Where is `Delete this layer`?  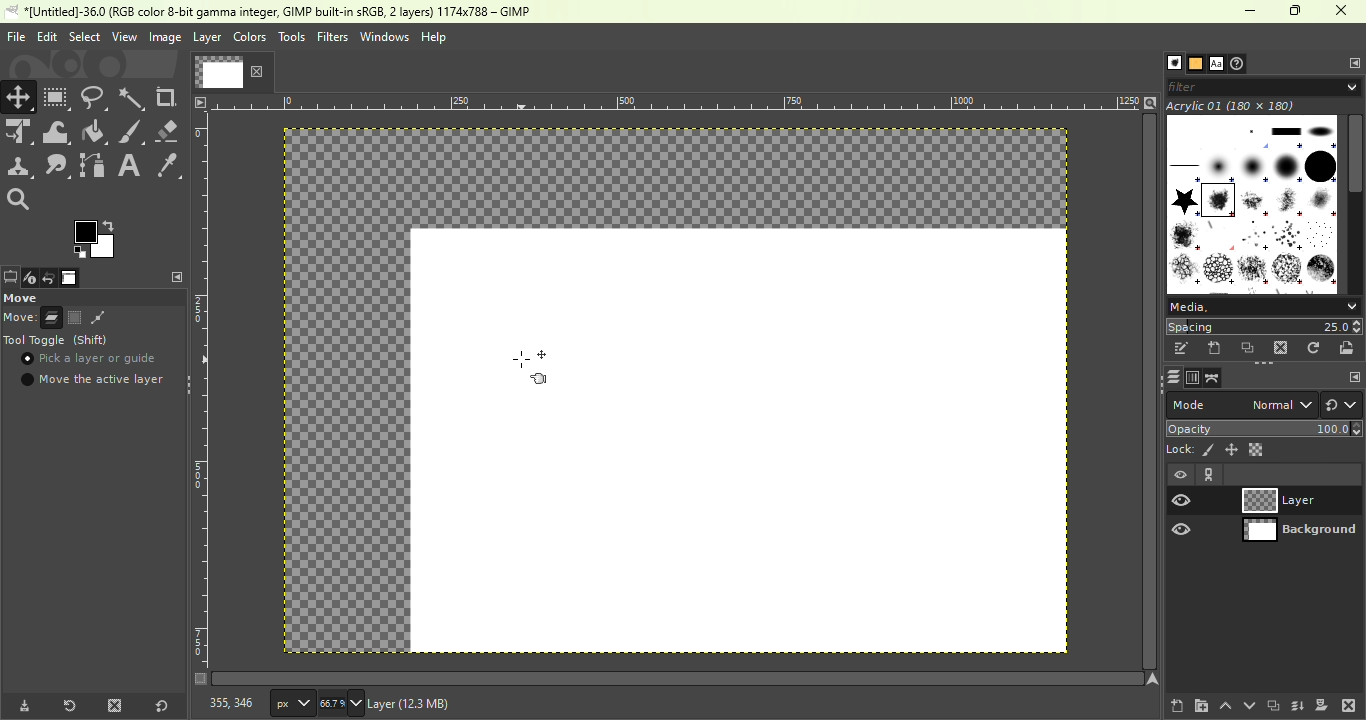
Delete this layer is located at coordinates (1349, 704).